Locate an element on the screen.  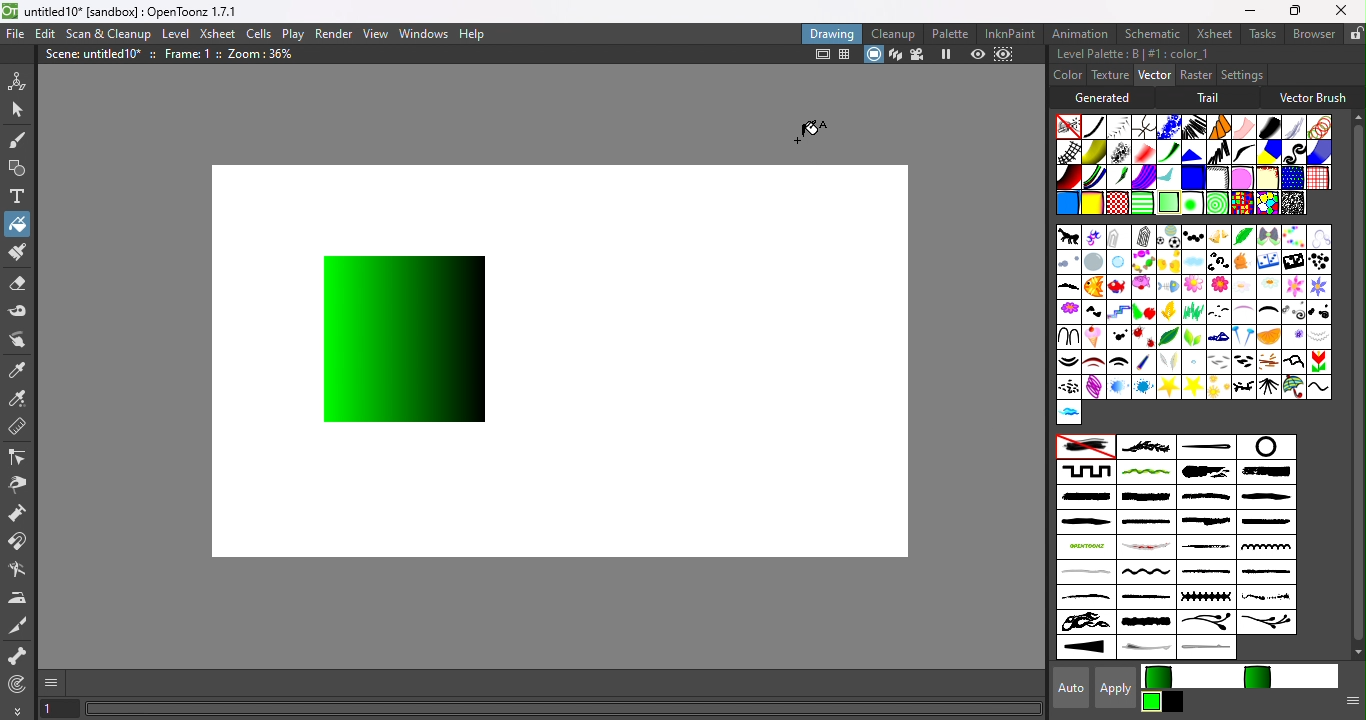
Render is located at coordinates (335, 33).